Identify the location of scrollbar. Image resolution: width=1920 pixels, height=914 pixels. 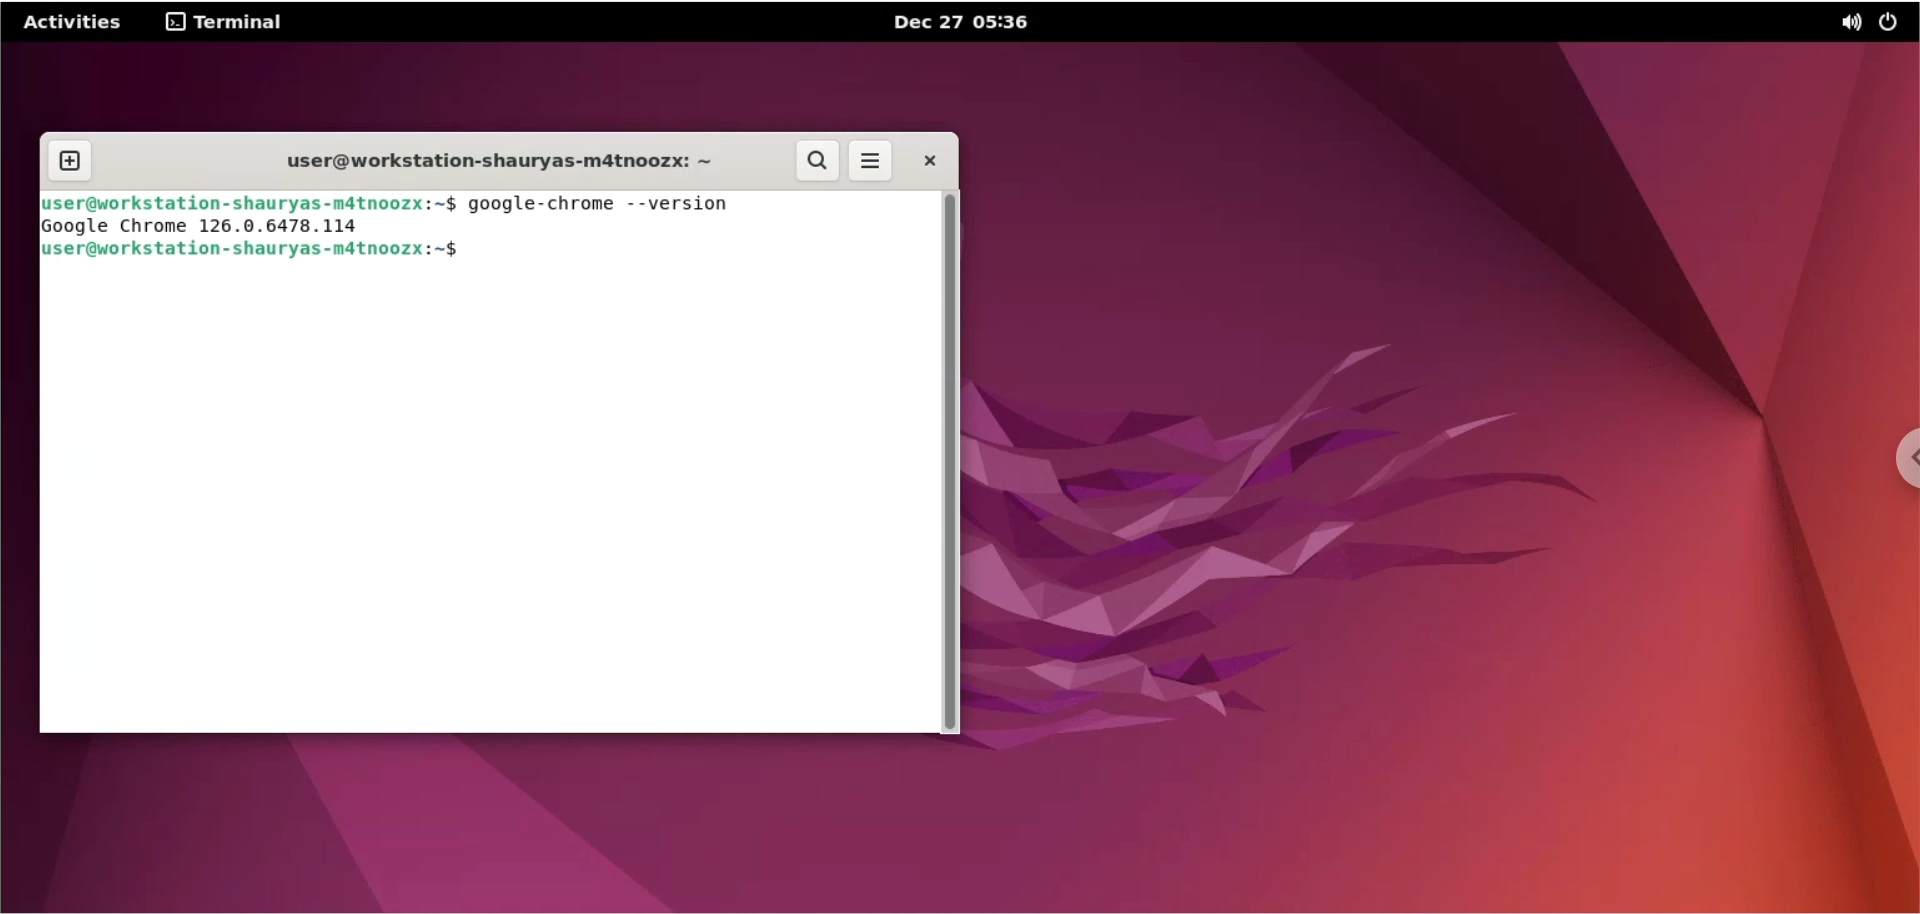
(953, 462).